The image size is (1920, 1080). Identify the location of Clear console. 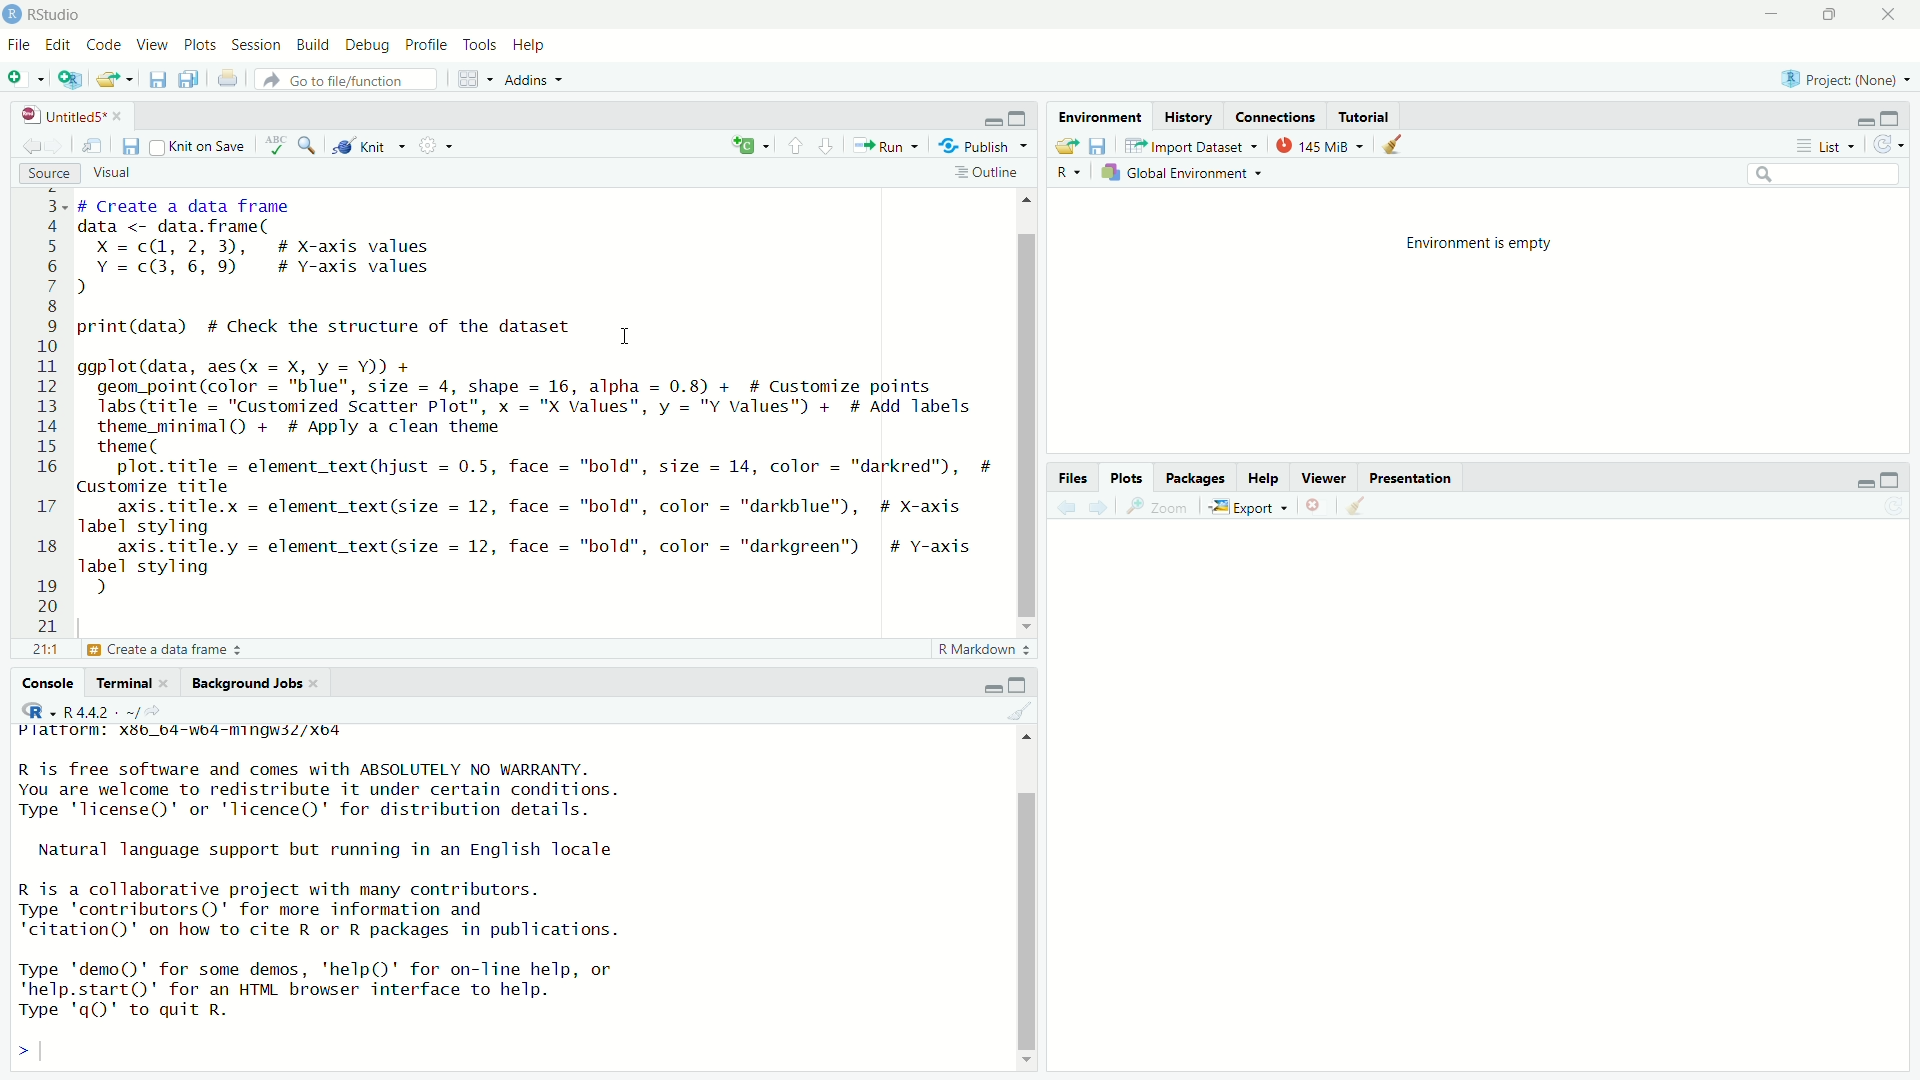
(1361, 508).